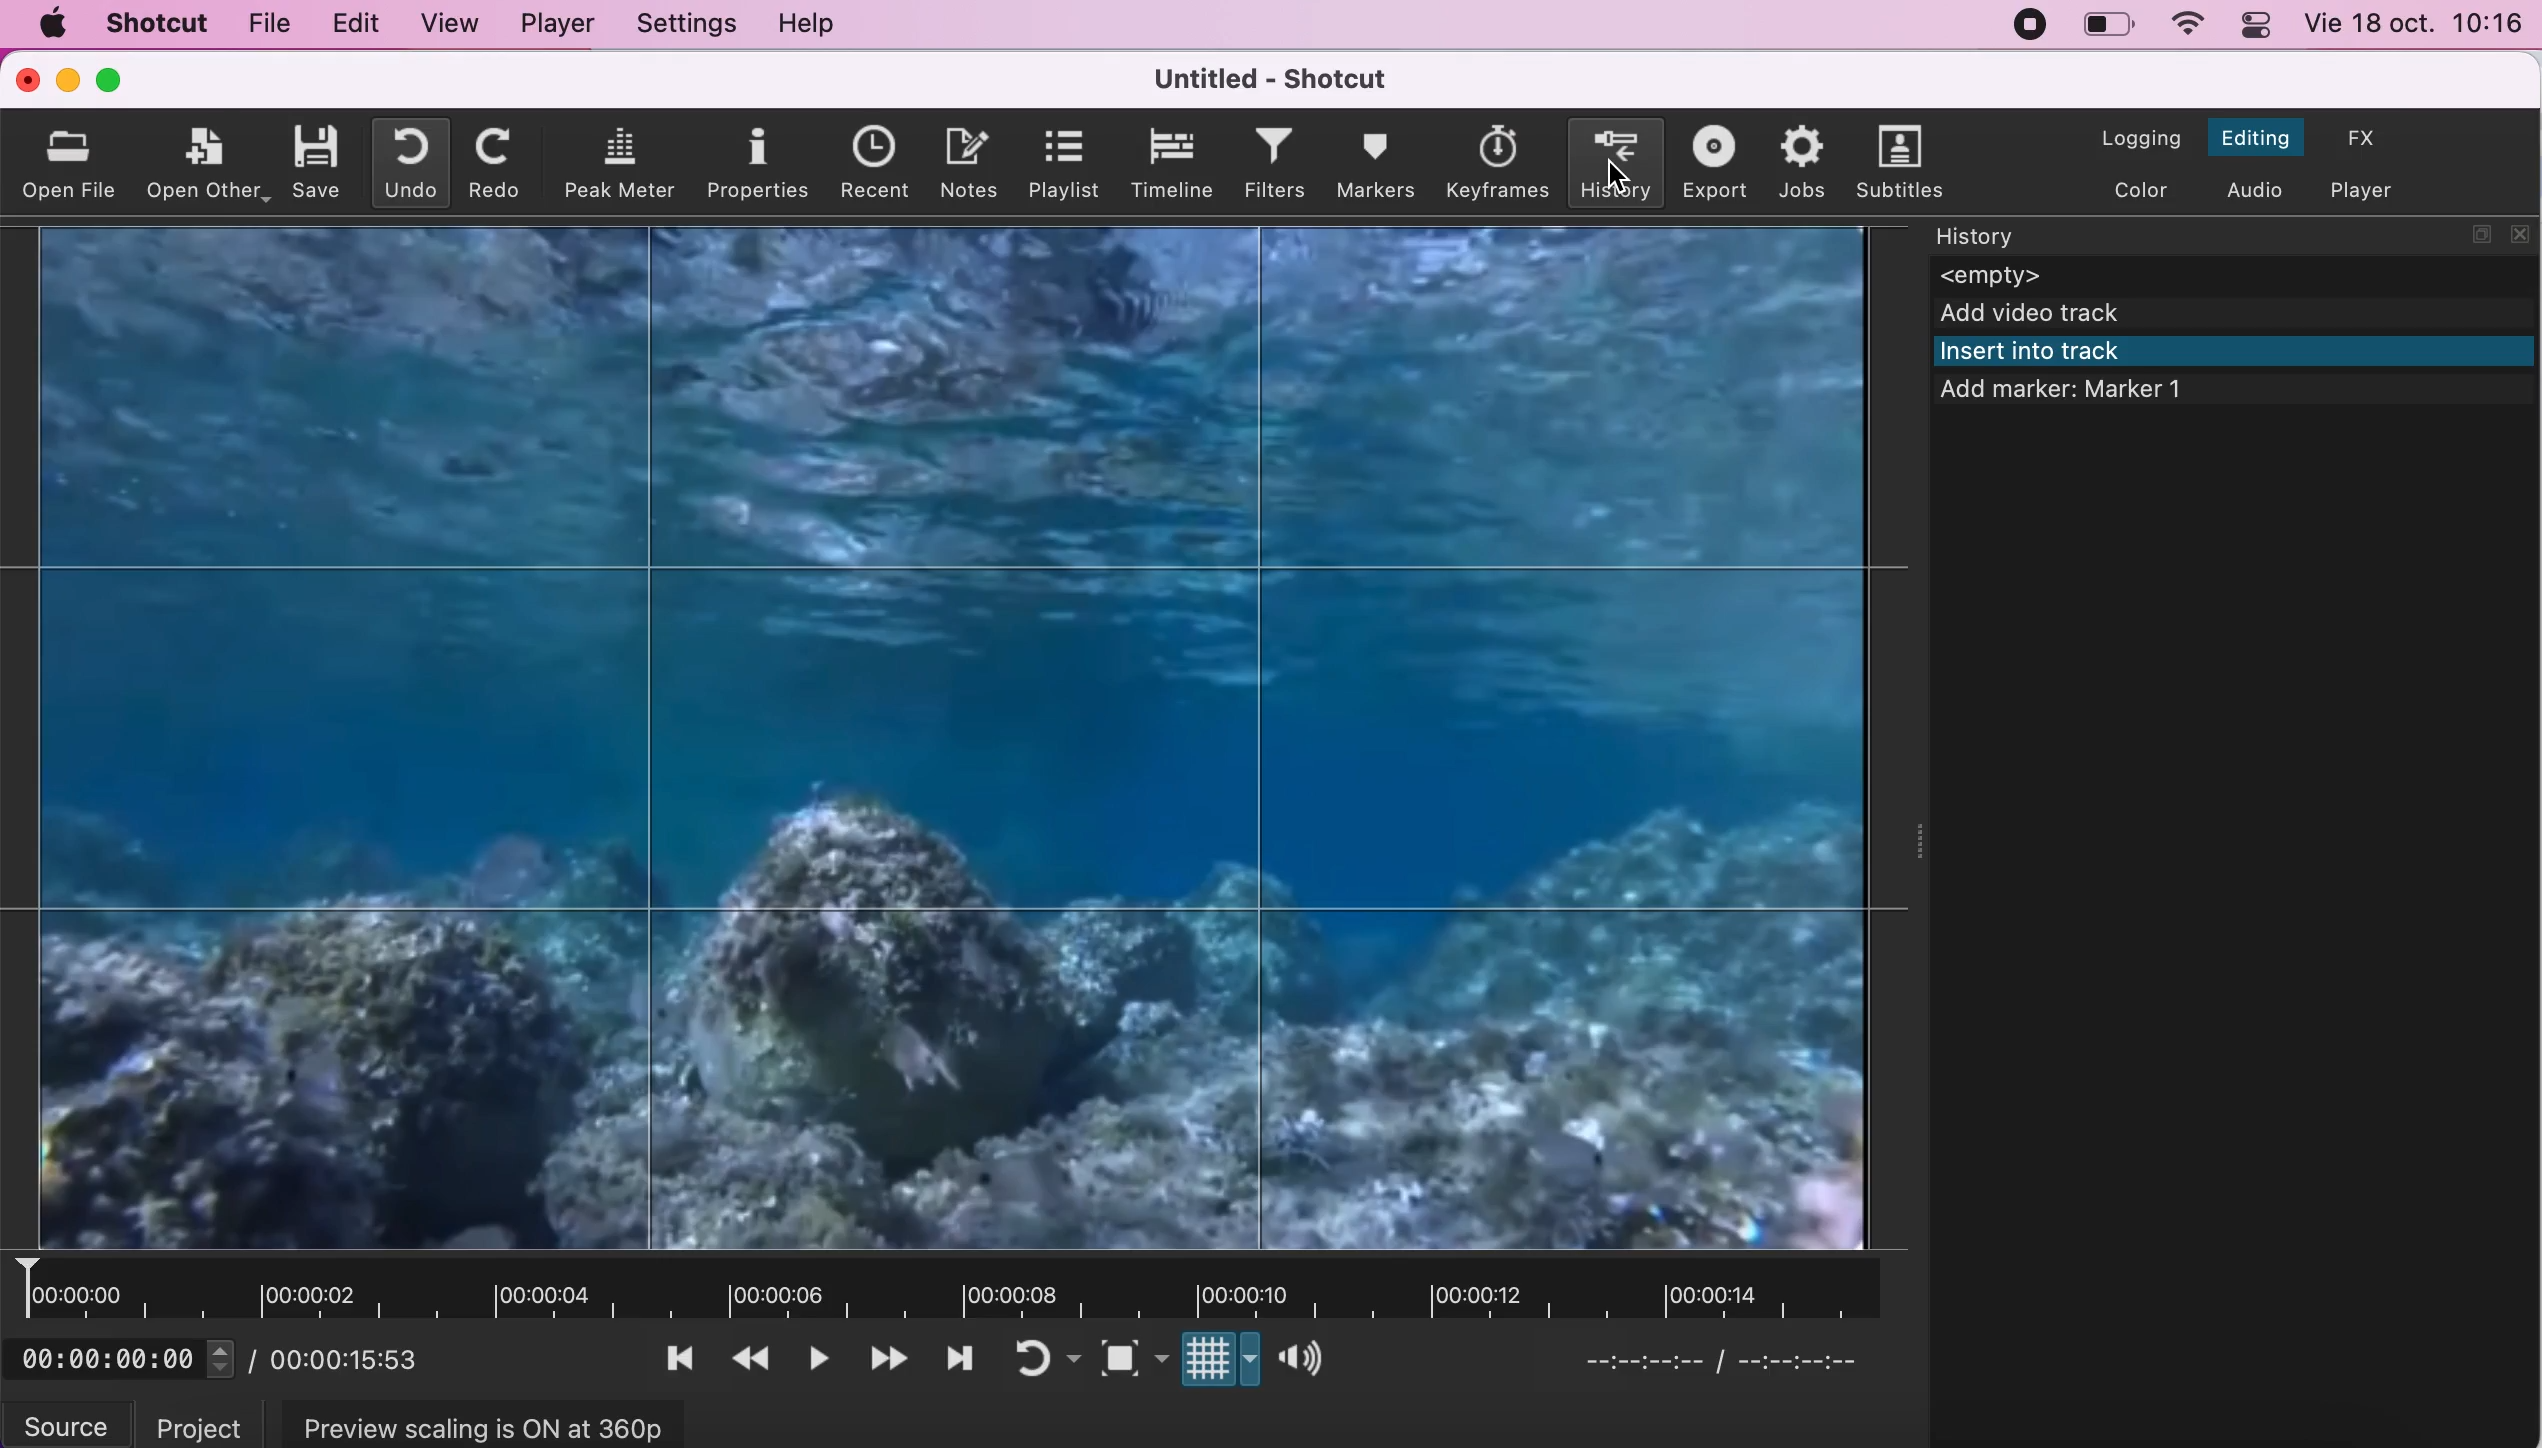 This screenshot has width=2542, height=1448. I want to click on export, so click(1711, 163).